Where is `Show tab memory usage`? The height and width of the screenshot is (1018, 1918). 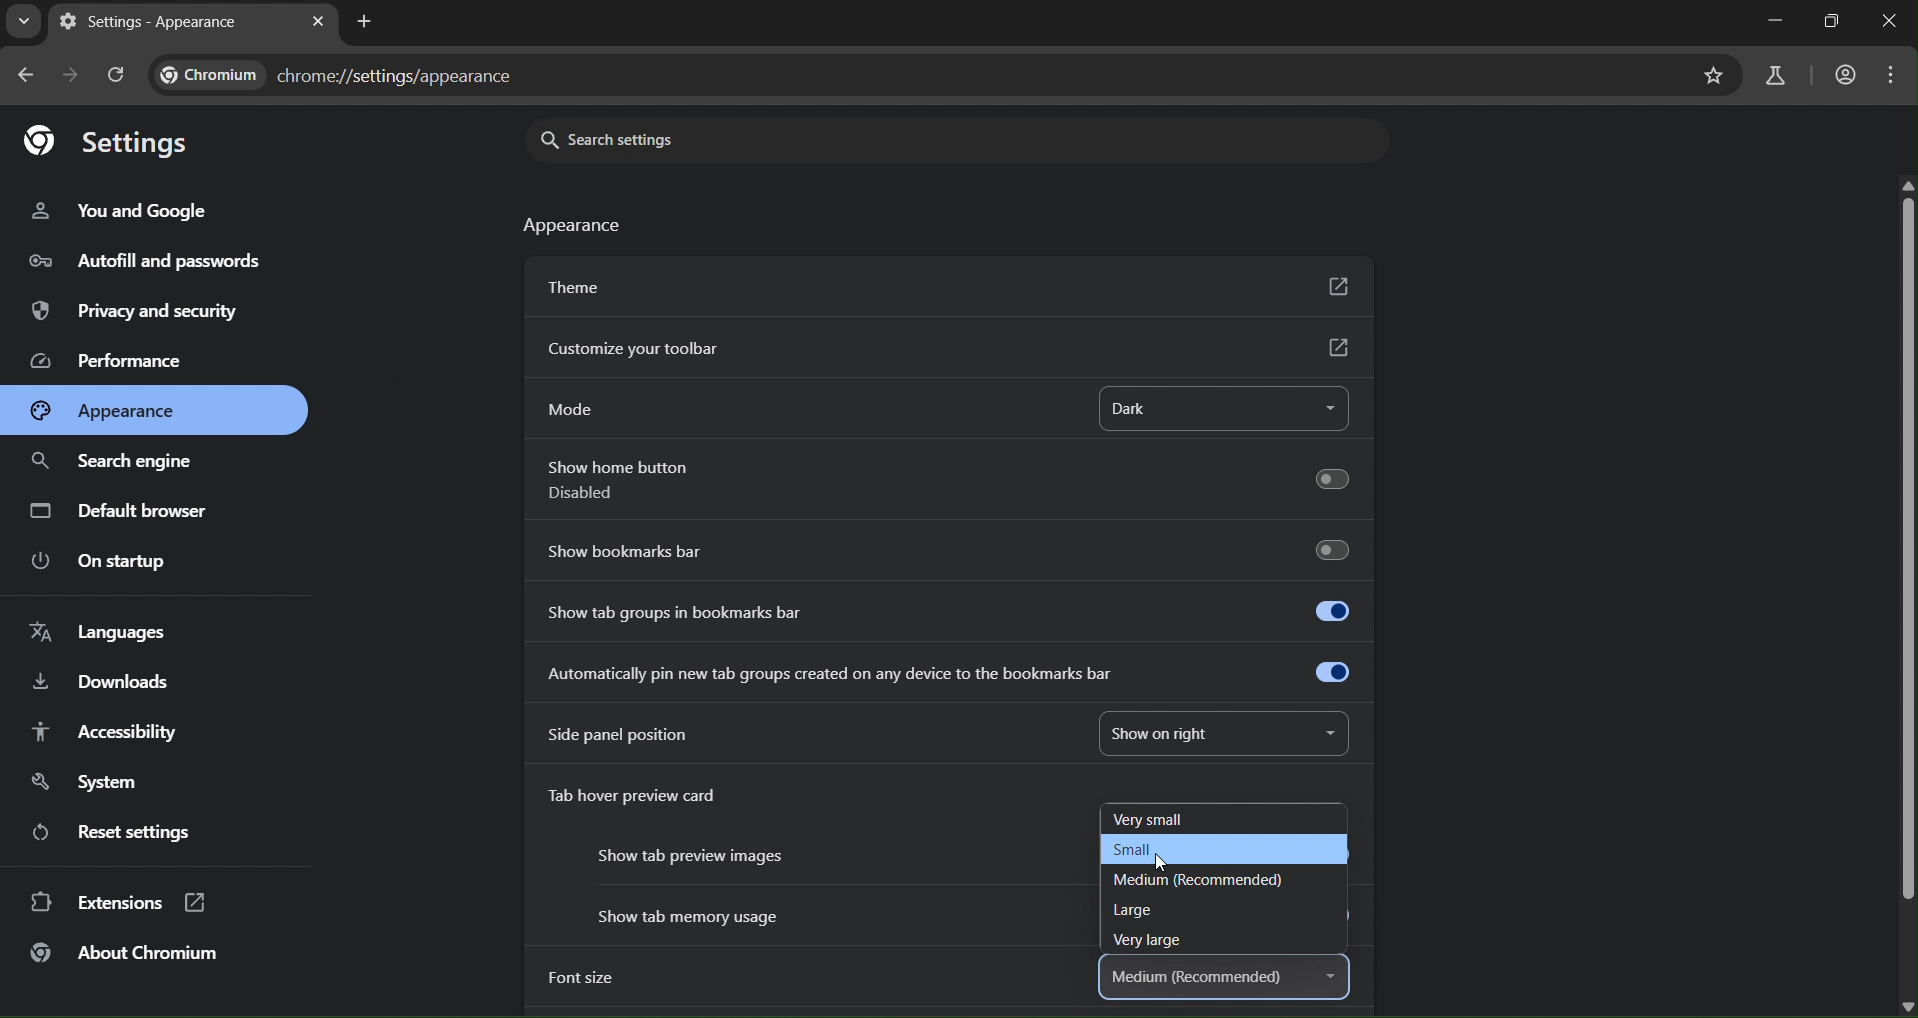 Show tab memory usage is located at coordinates (695, 918).